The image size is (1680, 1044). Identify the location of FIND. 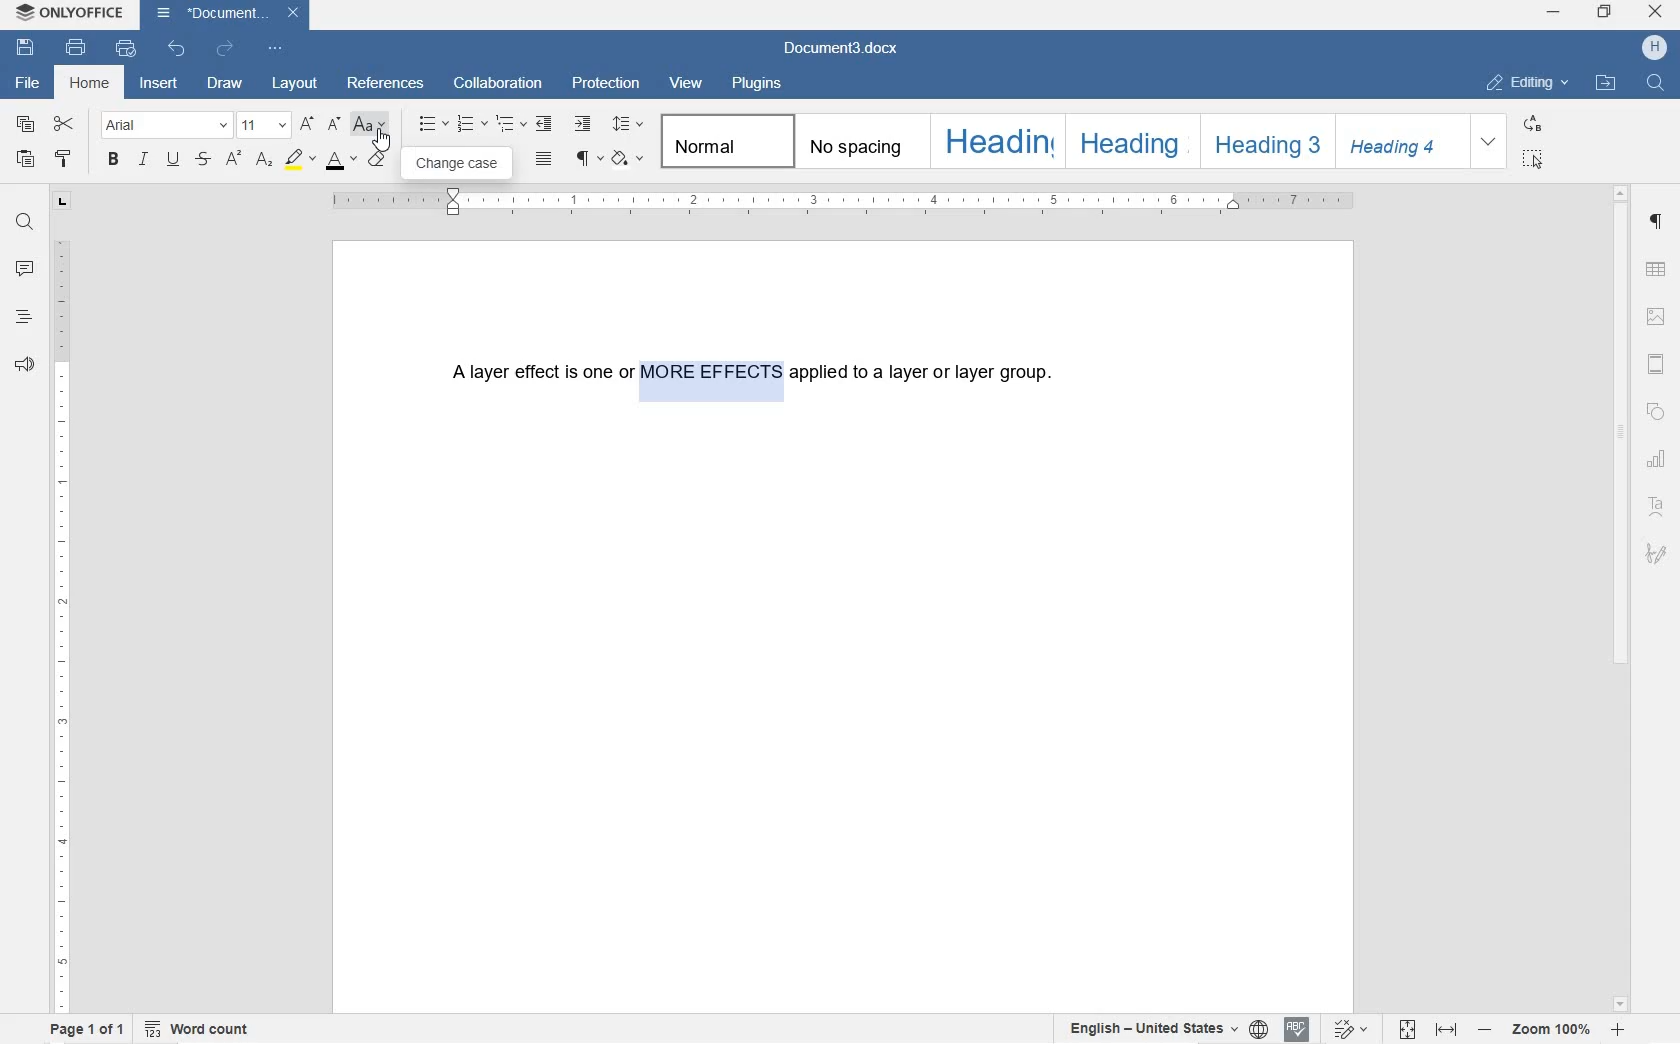
(25, 221).